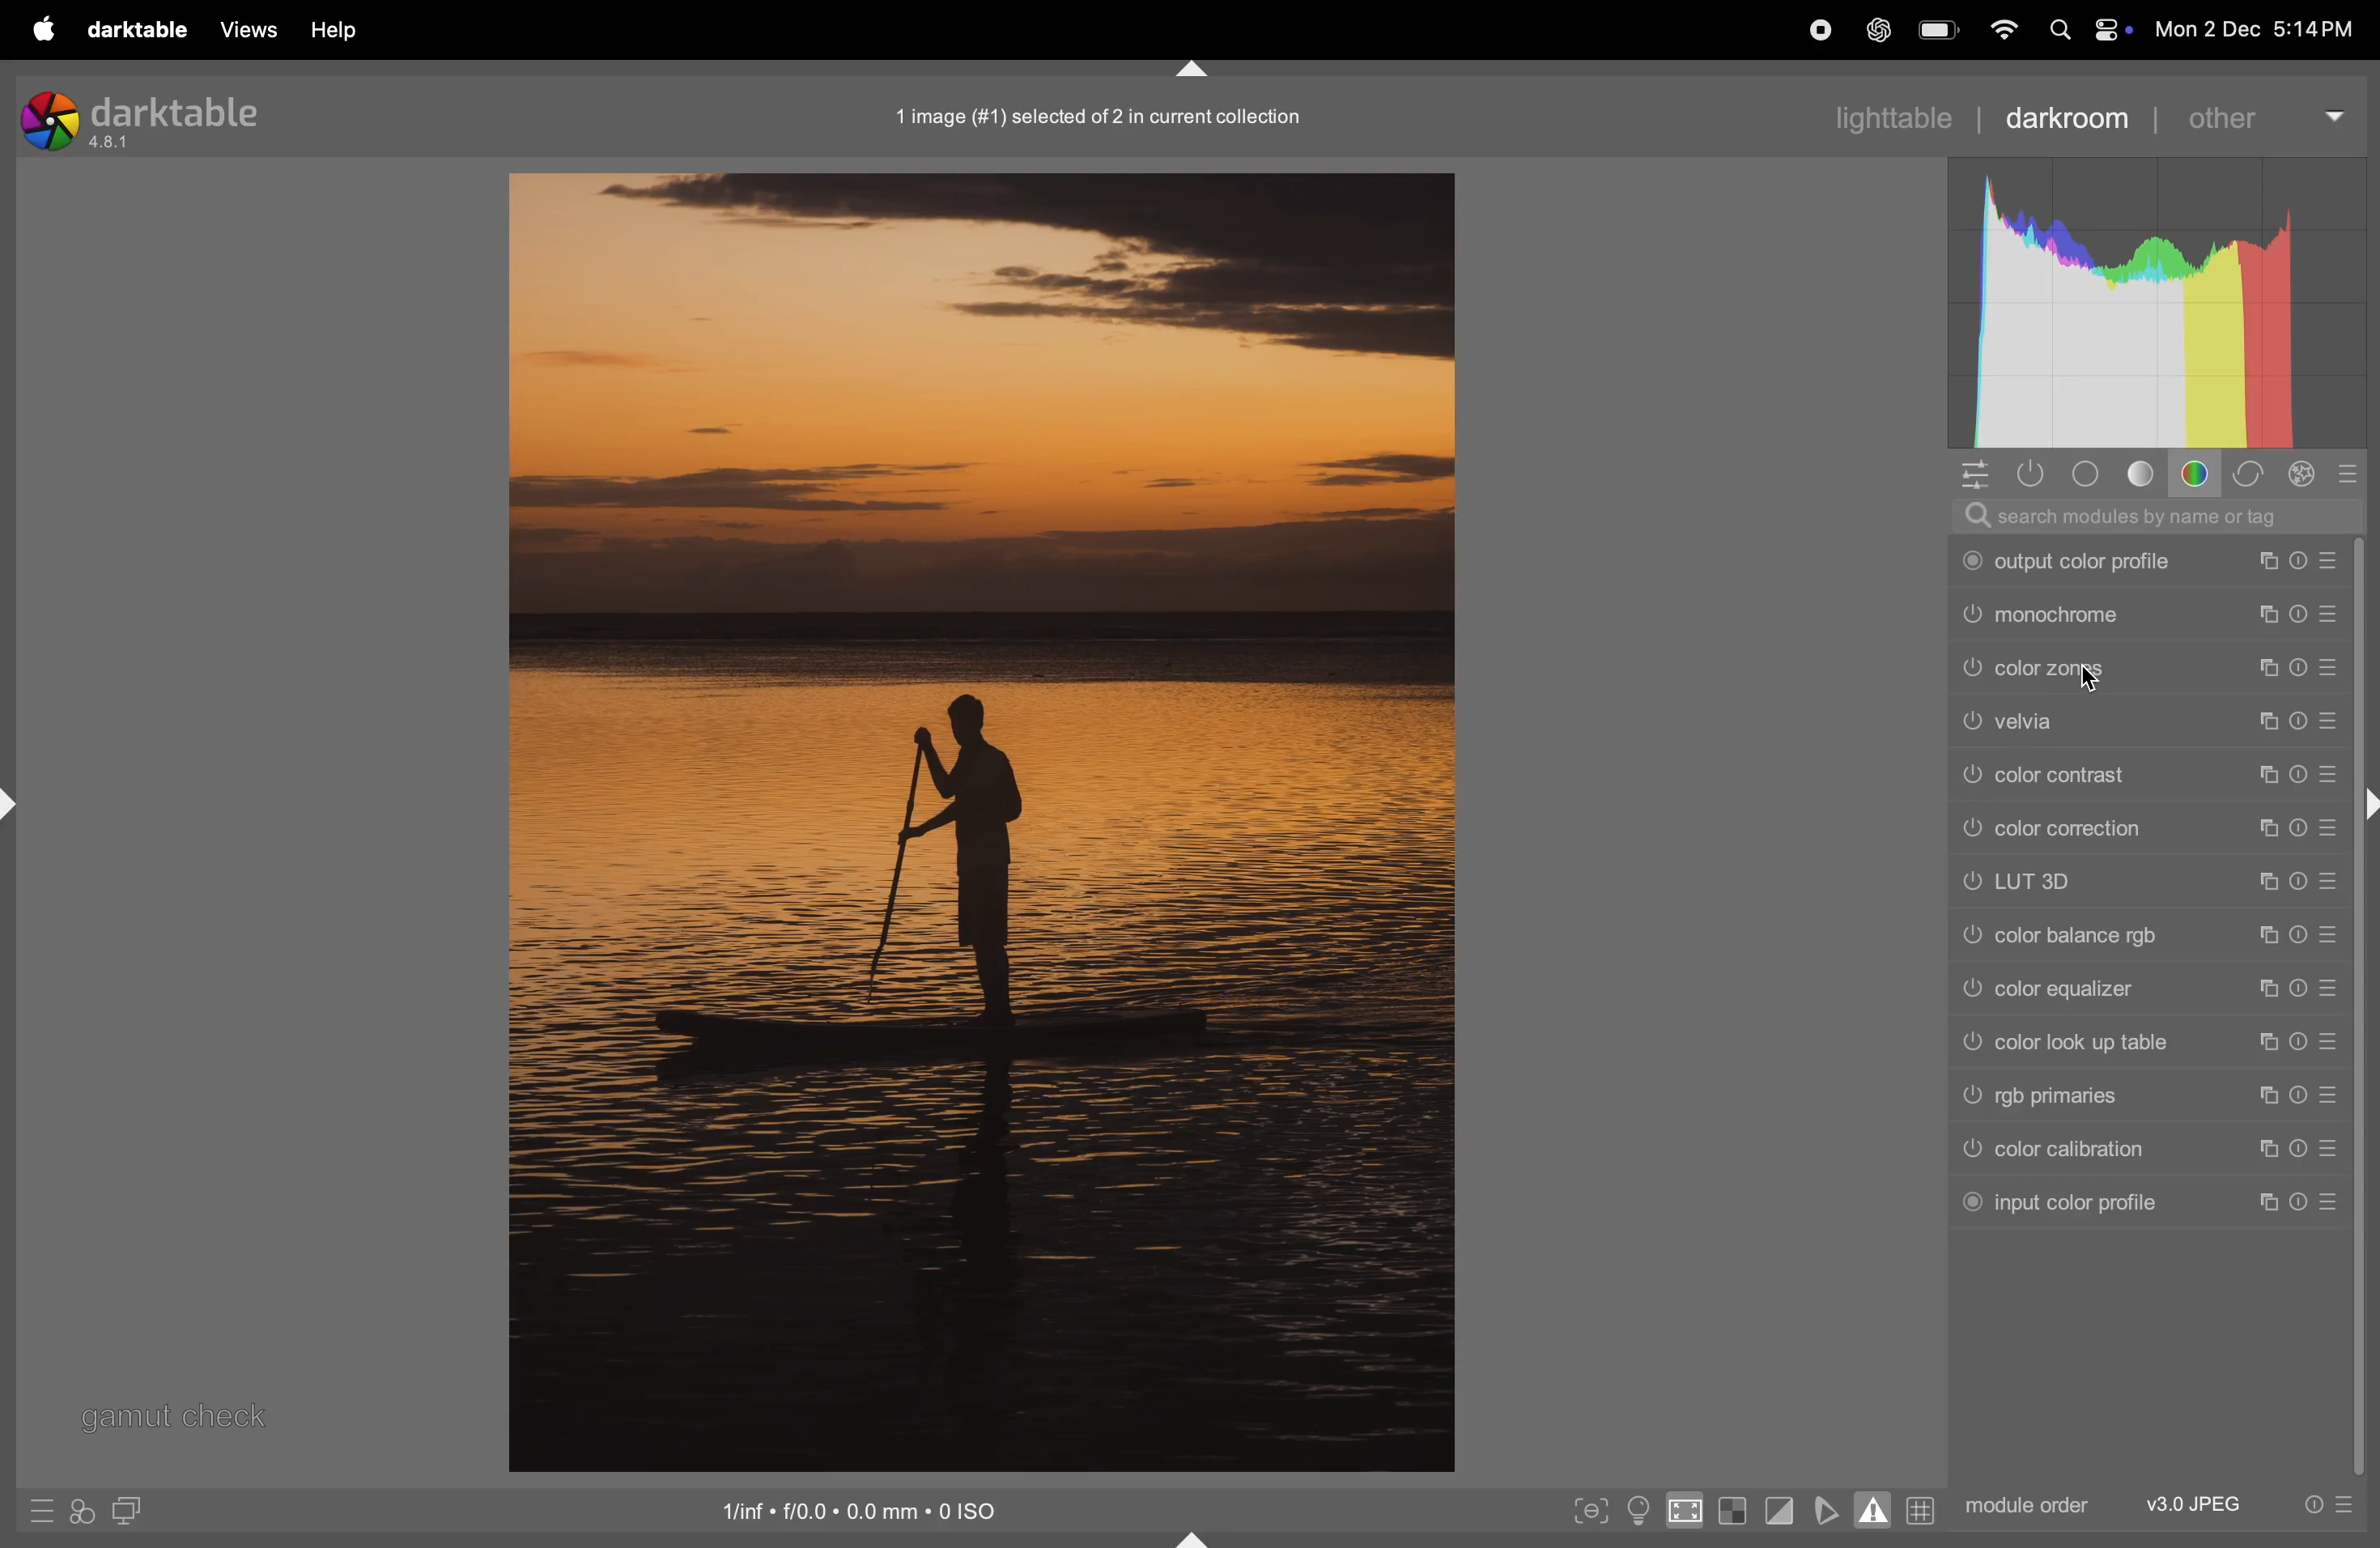 This screenshot has height=1548, width=2380. I want to click on presets, so click(2359, 471).